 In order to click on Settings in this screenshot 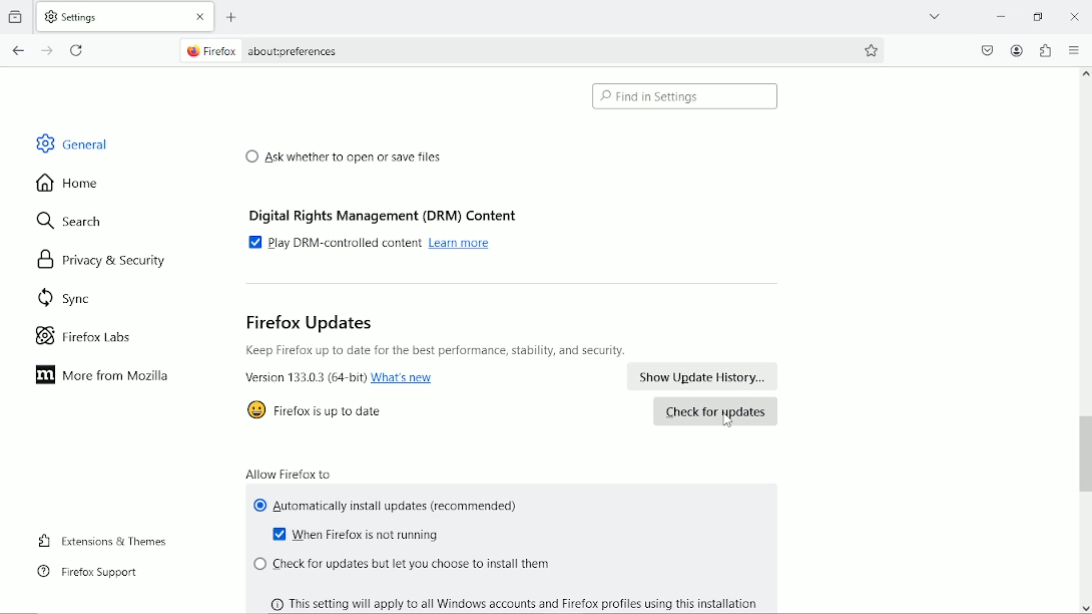, I will do `click(81, 16)`.